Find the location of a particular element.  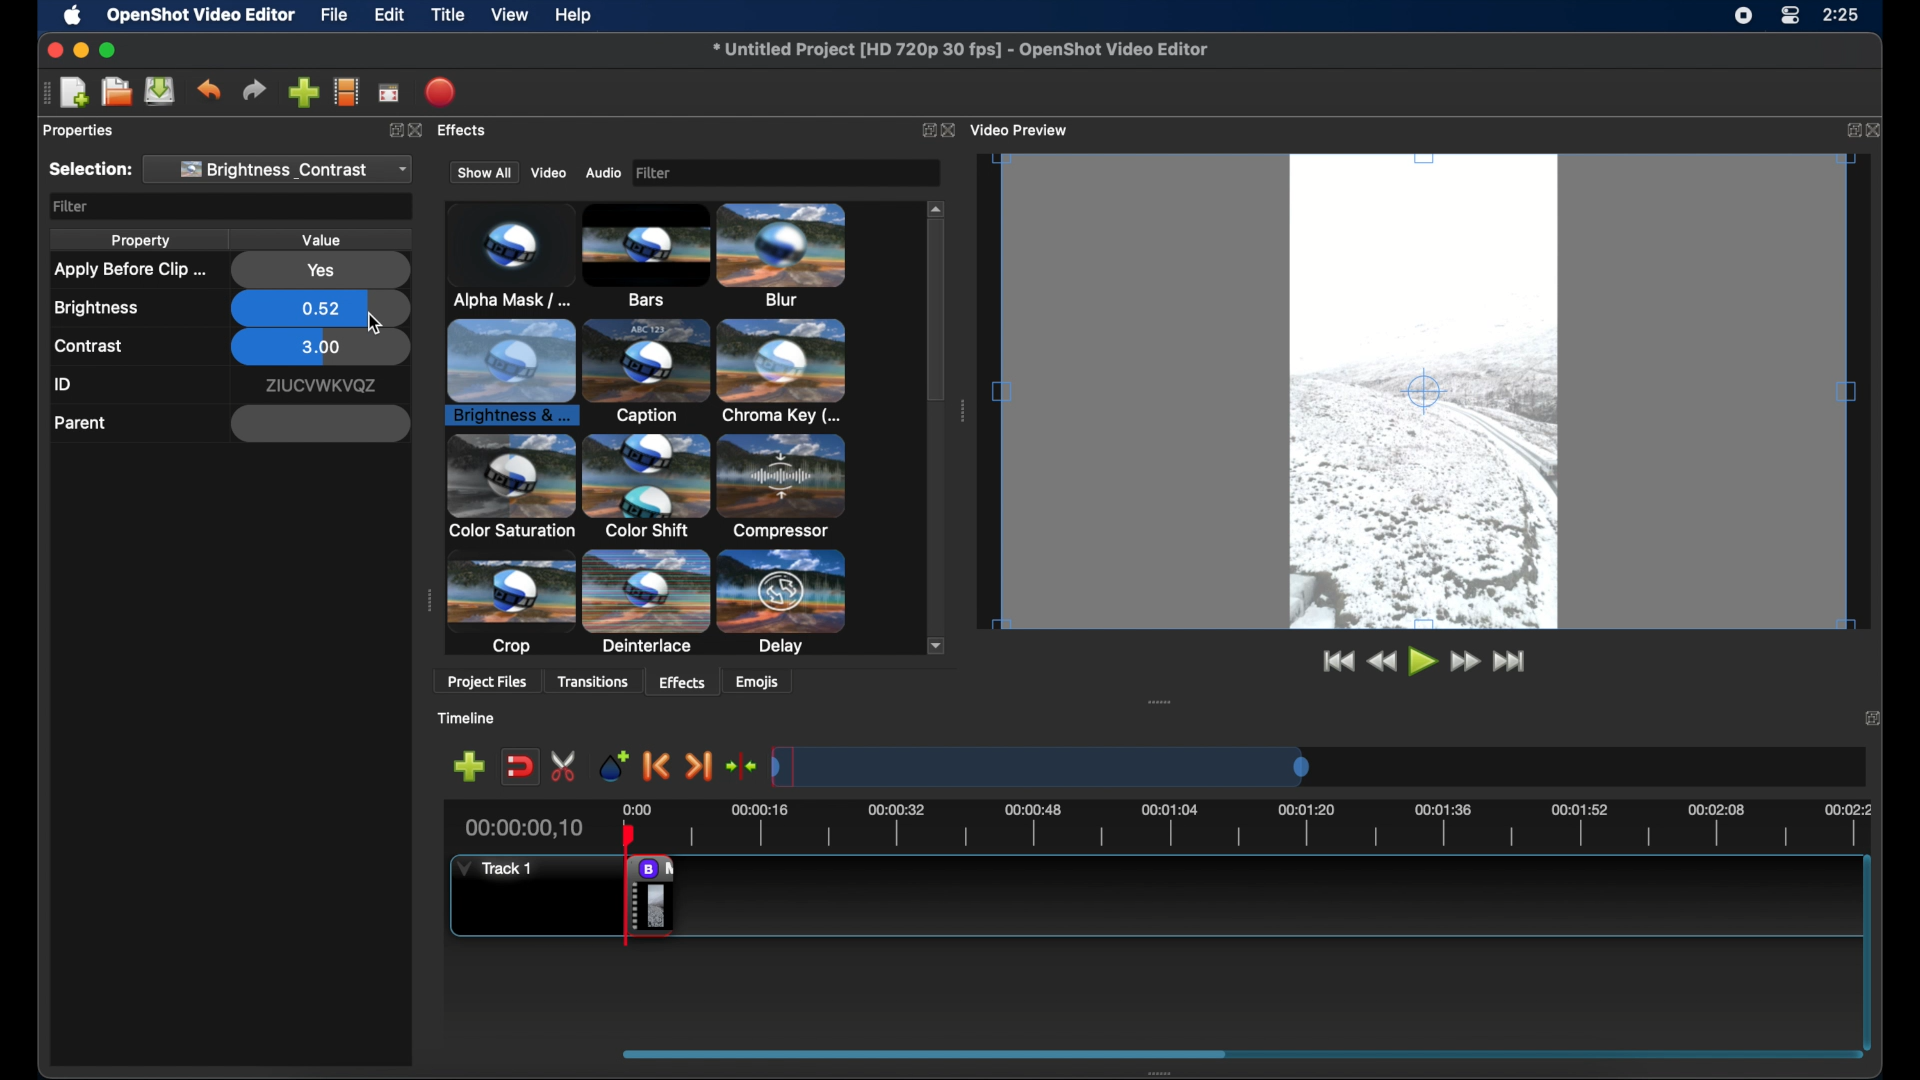

property is located at coordinates (140, 242).